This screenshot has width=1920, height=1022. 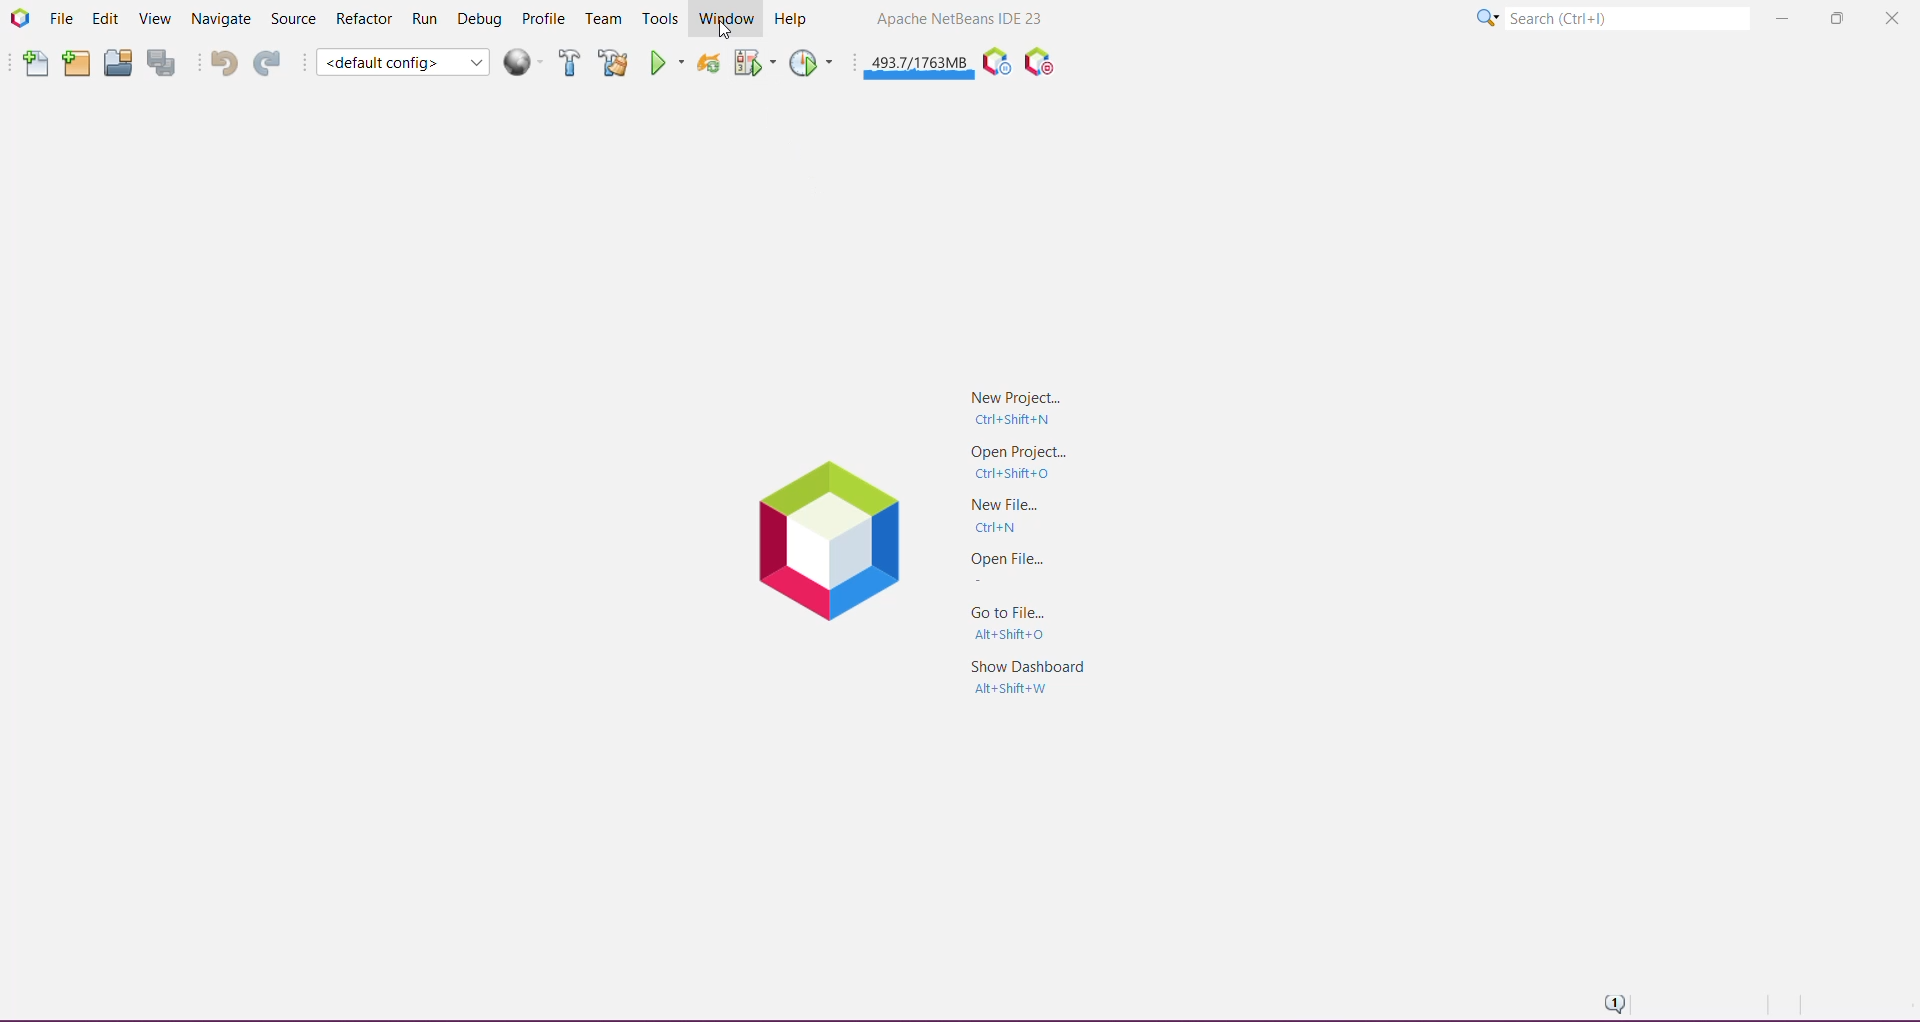 I want to click on Refactor, so click(x=363, y=20).